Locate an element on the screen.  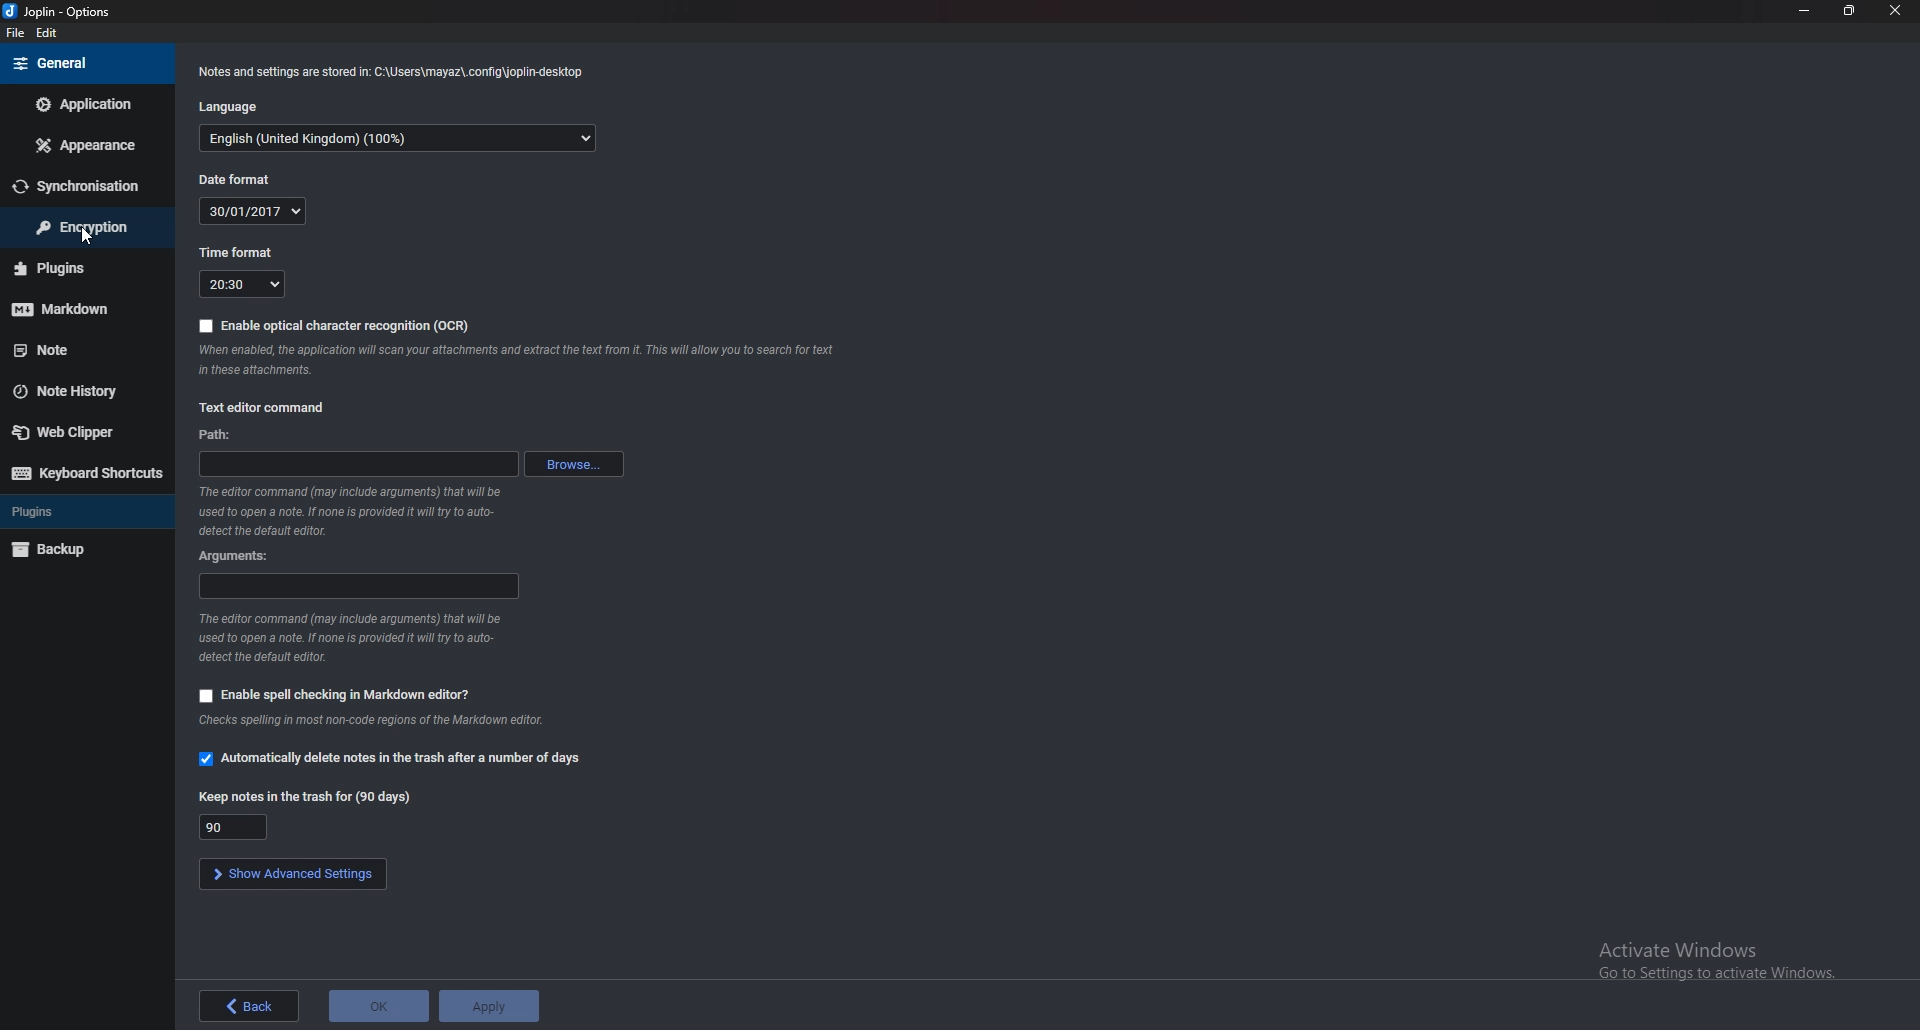
ok is located at coordinates (381, 1007).